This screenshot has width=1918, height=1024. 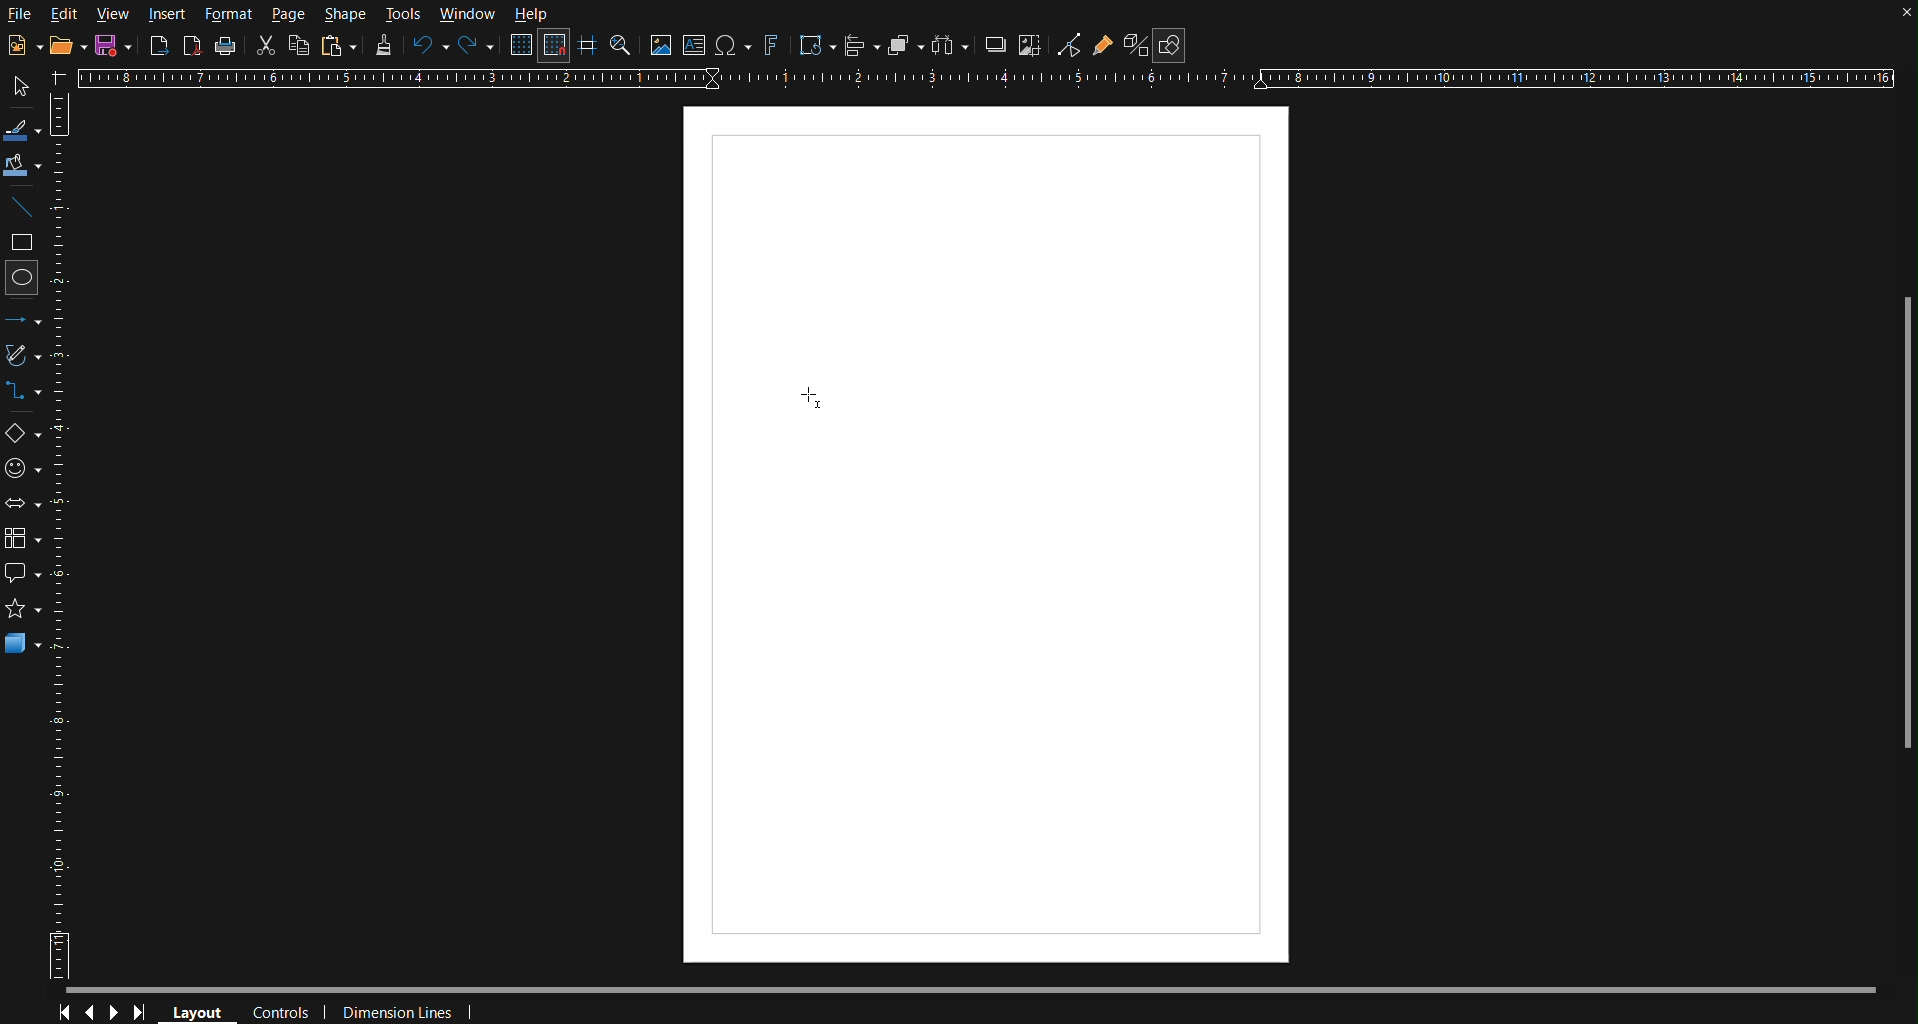 I want to click on Cursor, so click(x=810, y=399).